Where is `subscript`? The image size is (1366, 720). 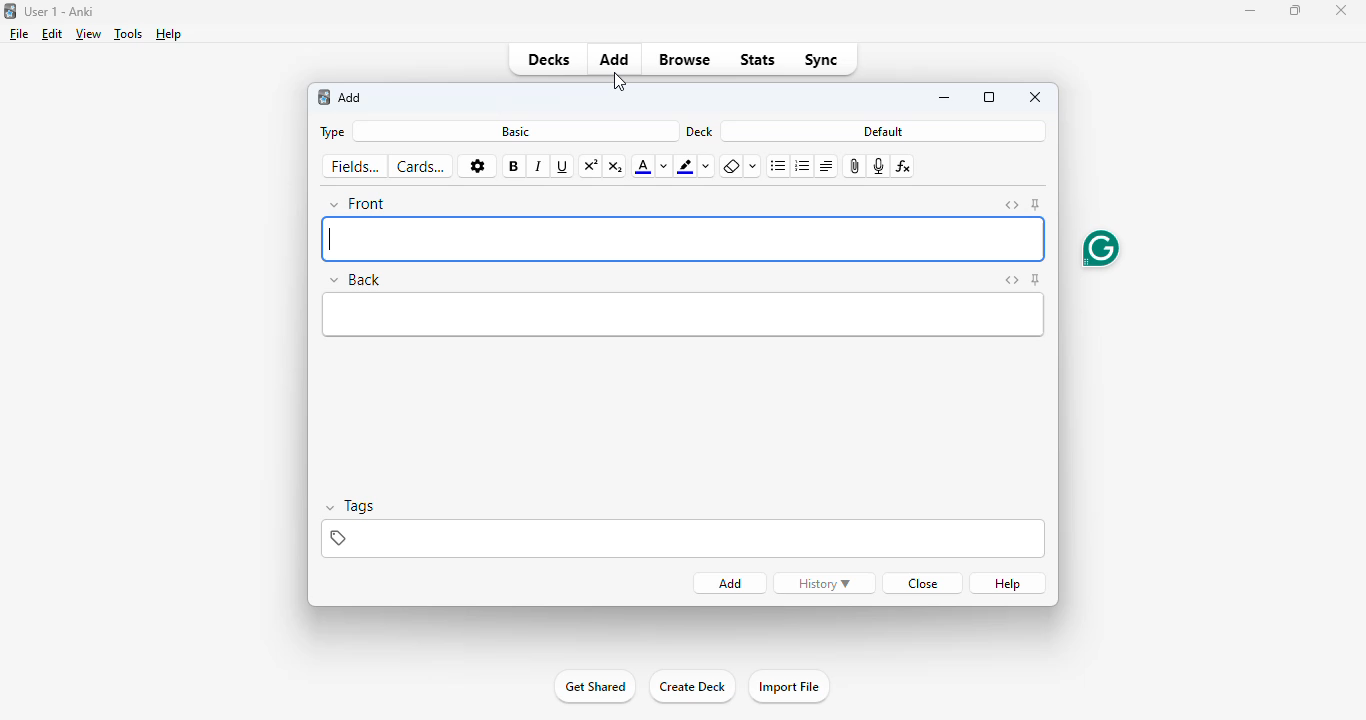
subscript is located at coordinates (616, 166).